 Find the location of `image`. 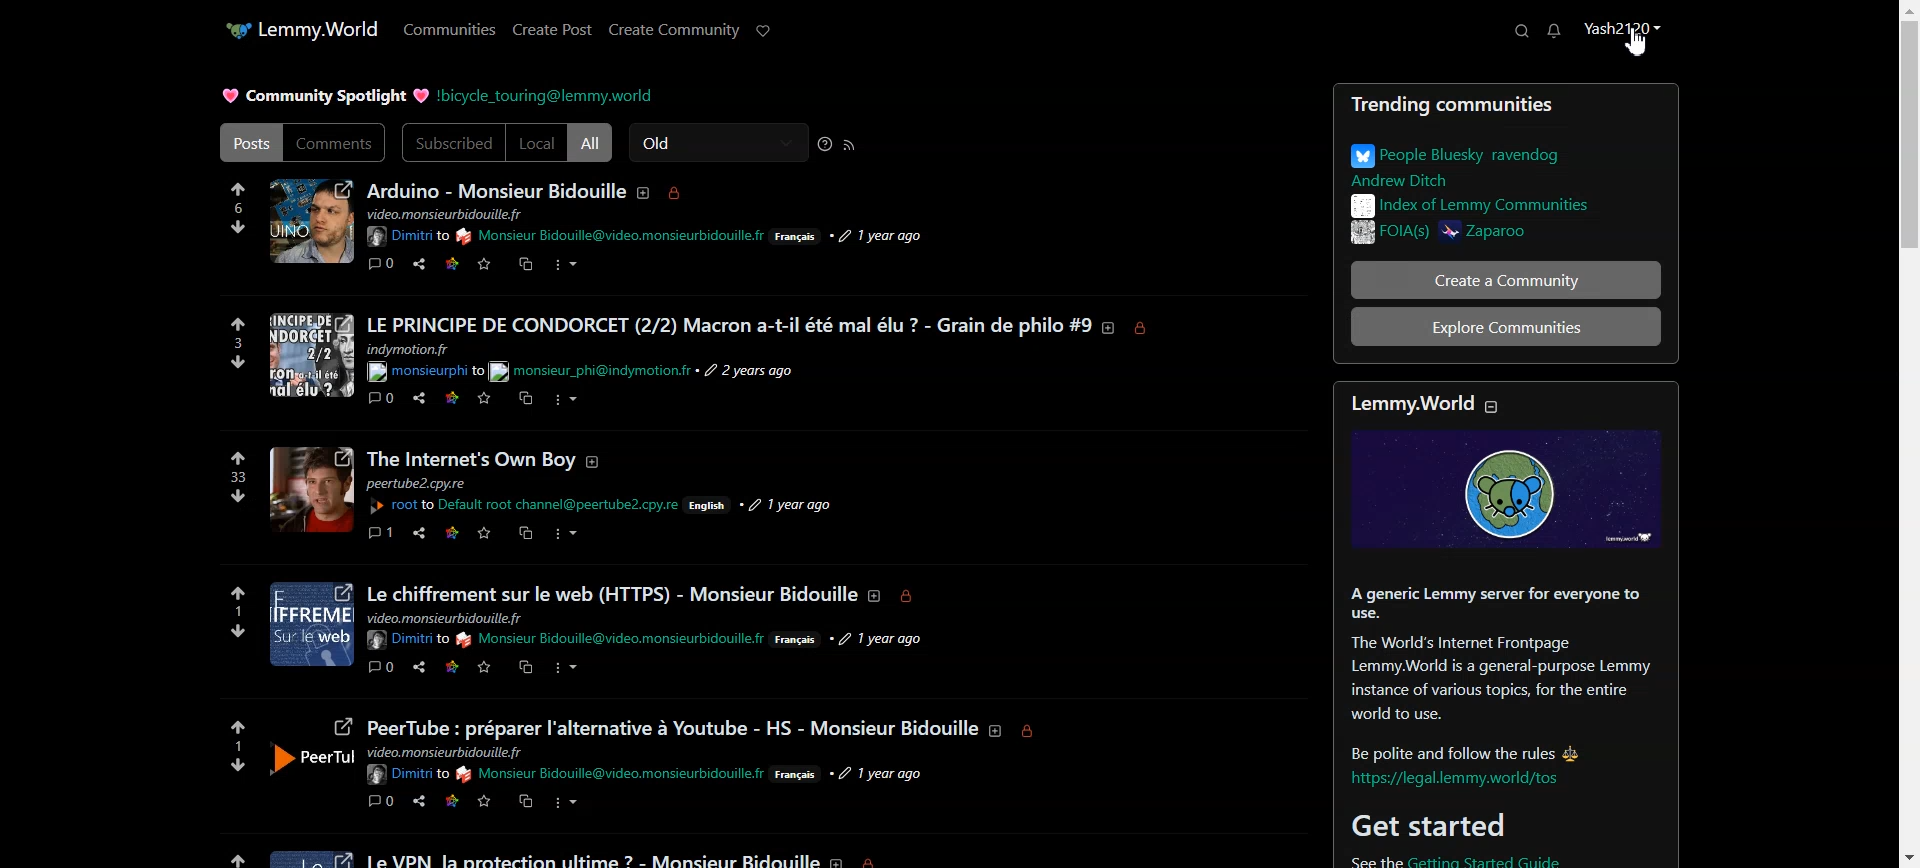

image is located at coordinates (309, 854).